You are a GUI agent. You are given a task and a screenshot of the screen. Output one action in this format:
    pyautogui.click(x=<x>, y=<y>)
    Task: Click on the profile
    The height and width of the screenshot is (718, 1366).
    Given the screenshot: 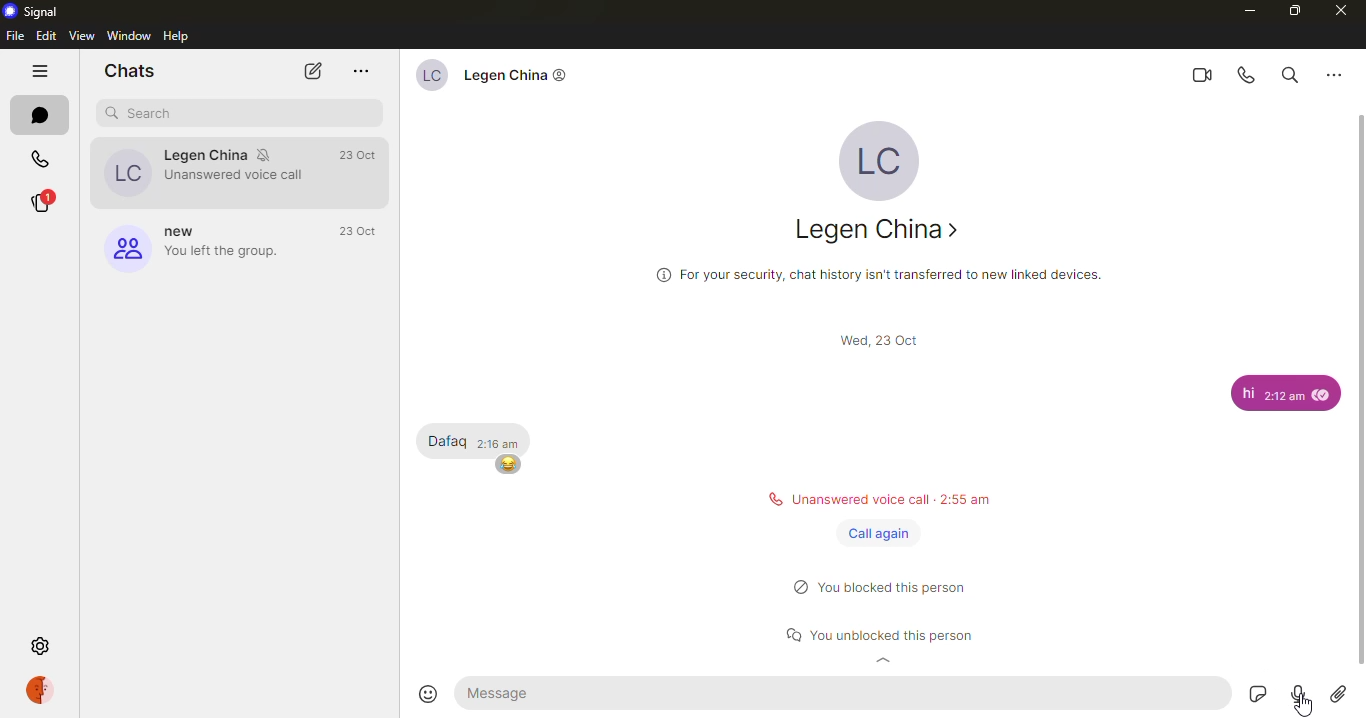 What is the action you would take?
    pyautogui.click(x=36, y=689)
    